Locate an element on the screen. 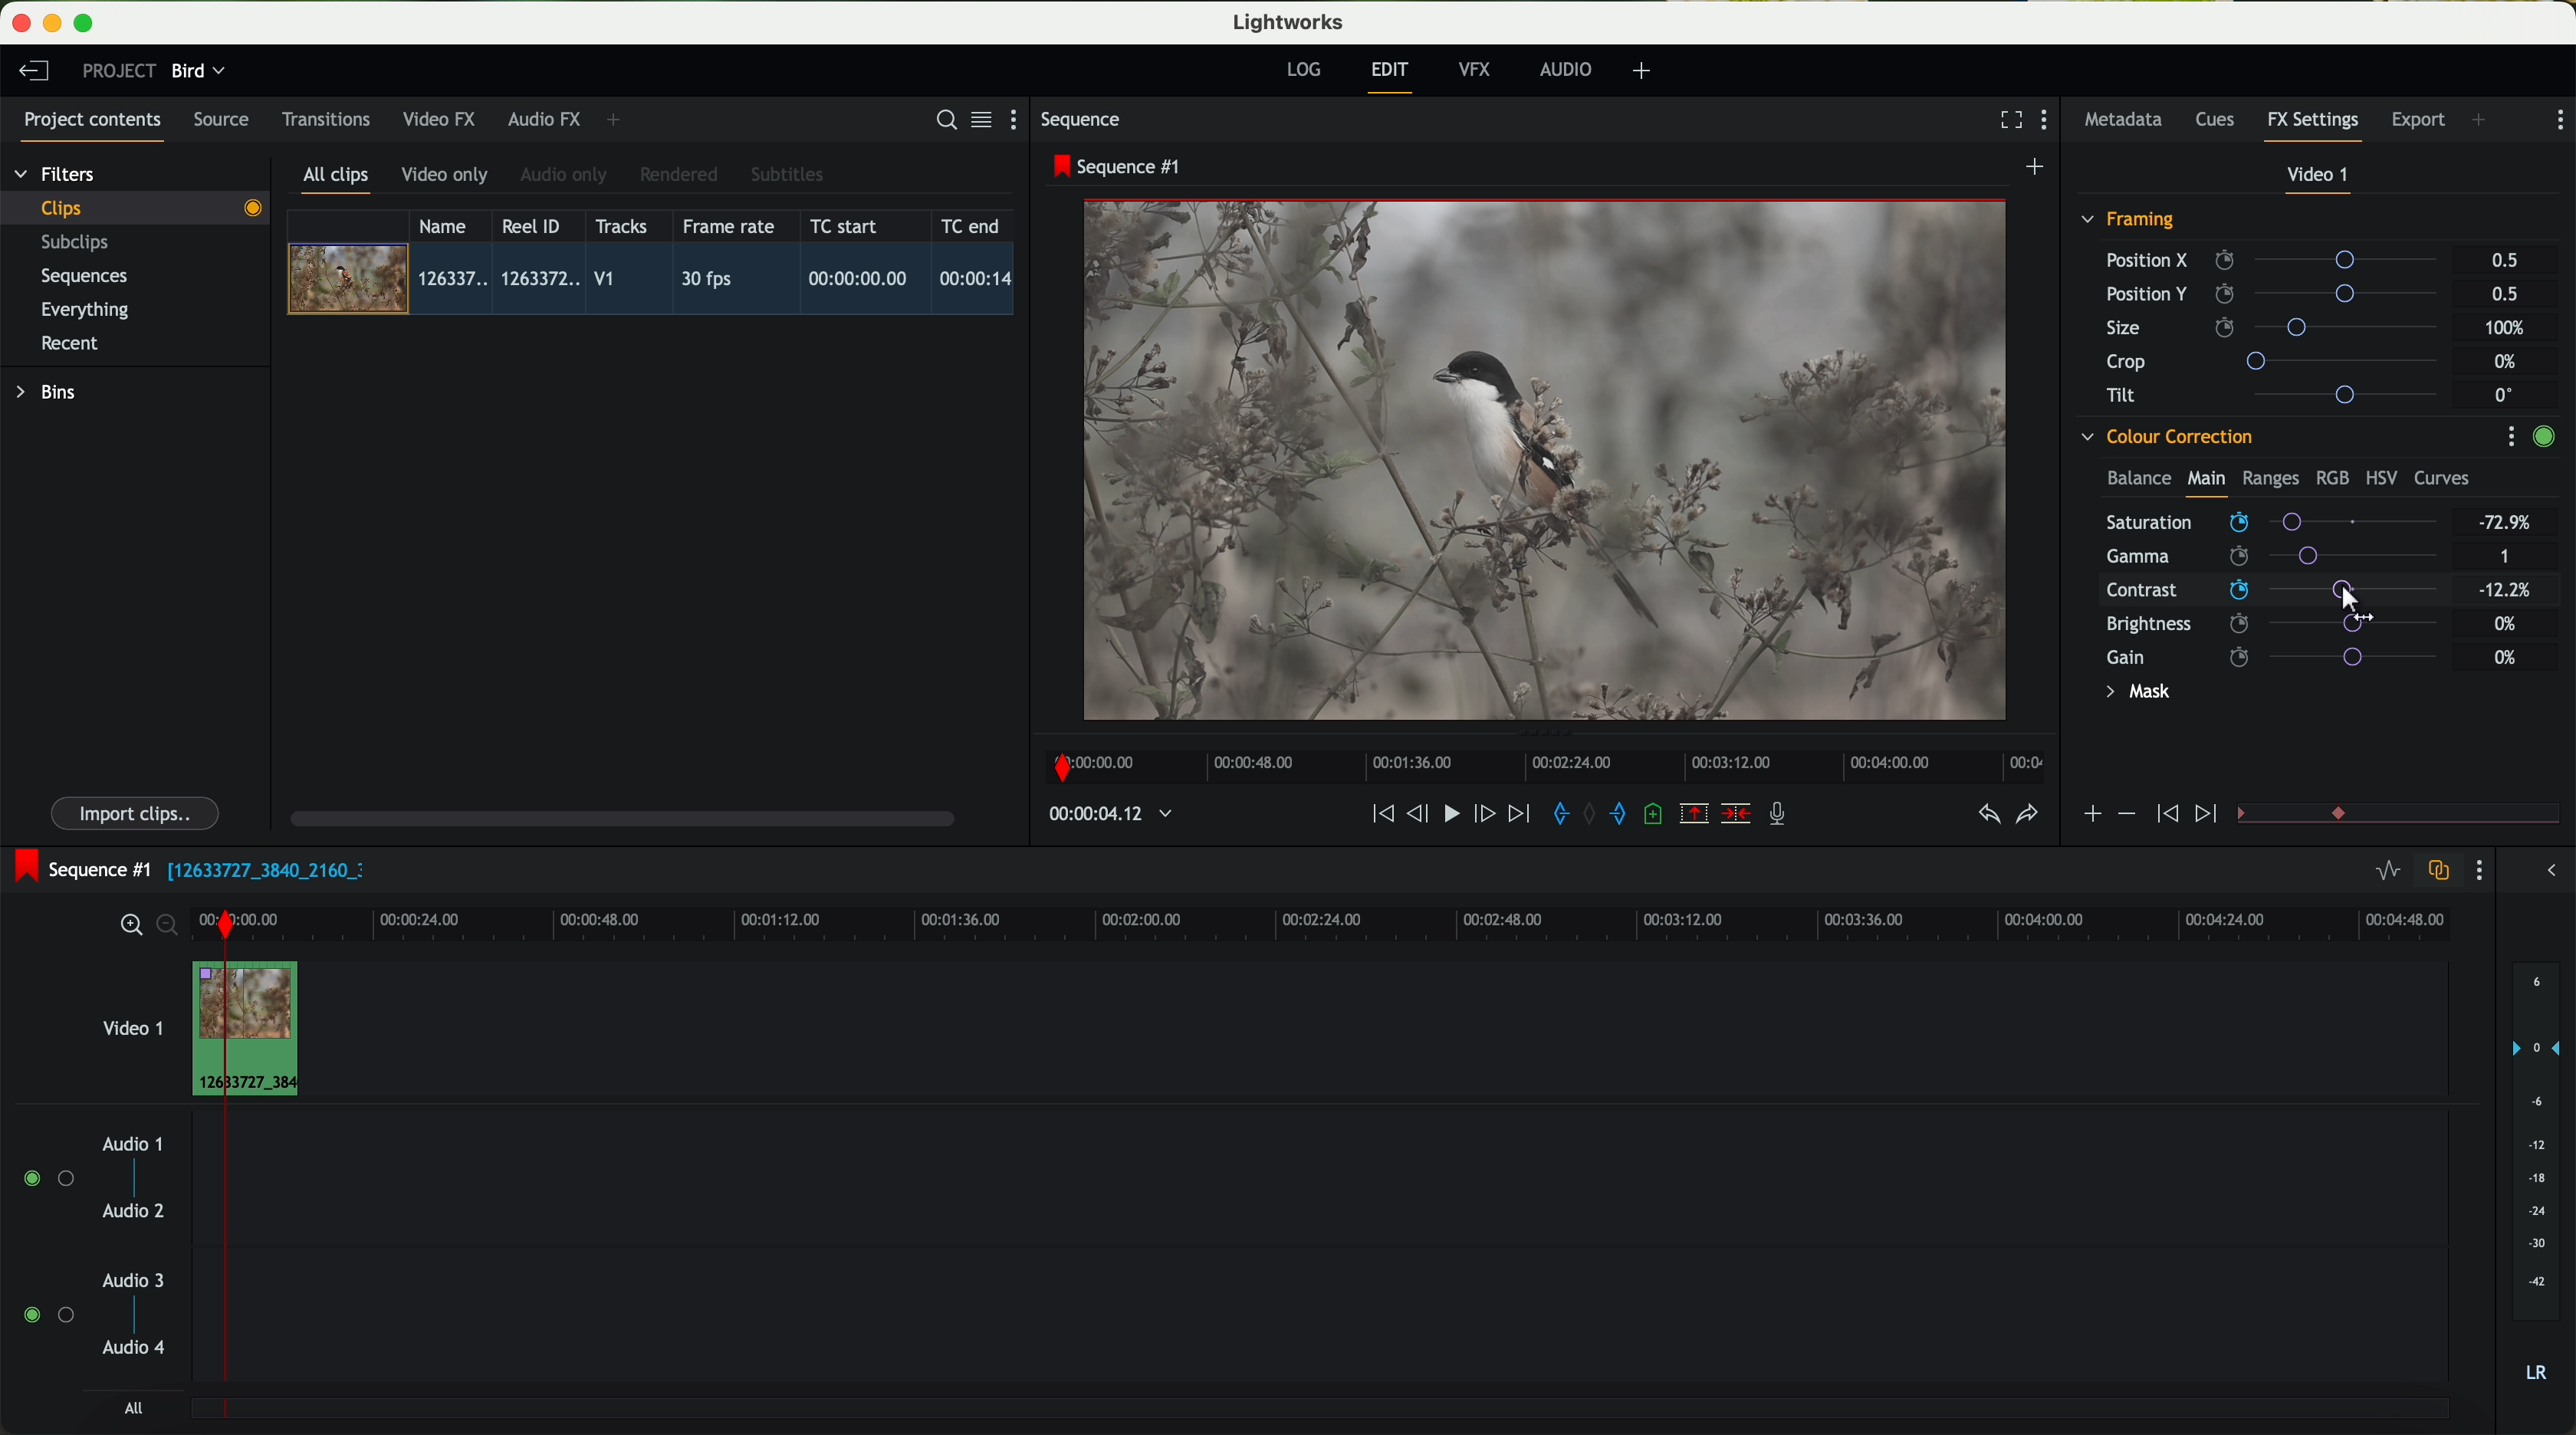 Image resolution: width=2576 pixels, height=1435 pixels. video 1 is located at coordinates (130, 1024).